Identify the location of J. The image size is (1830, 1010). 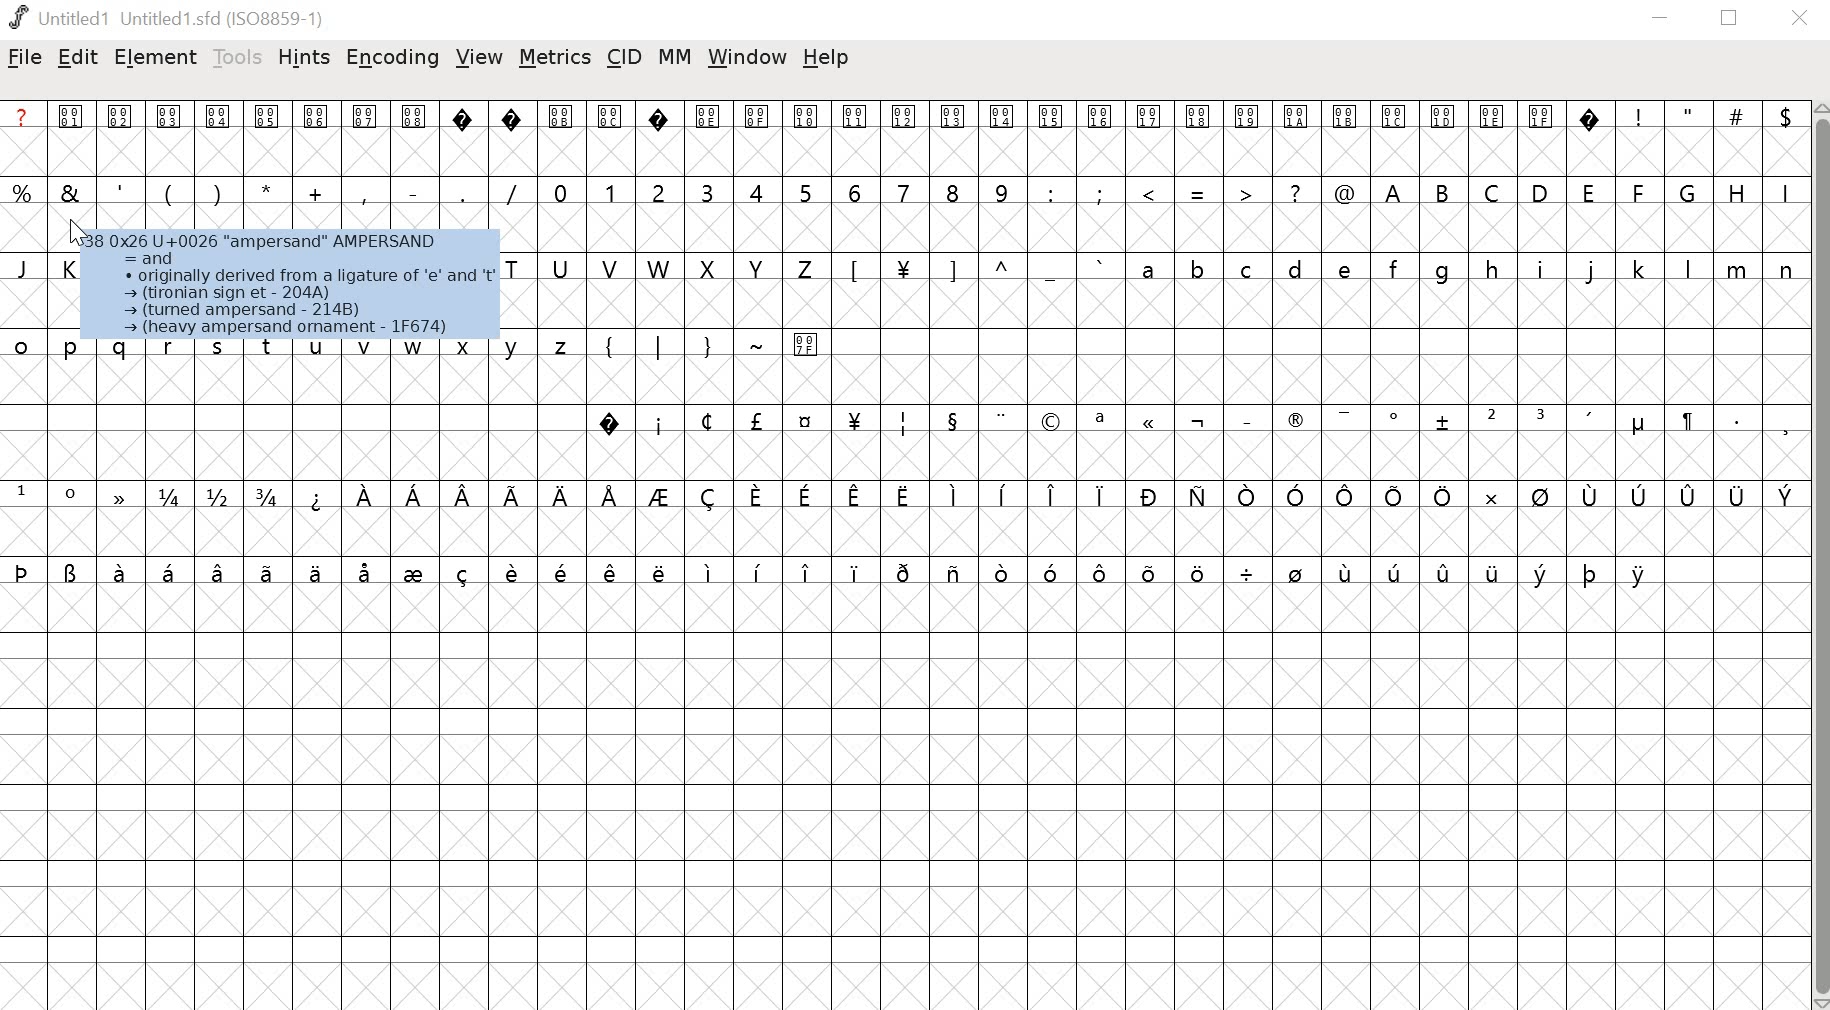
(24, 267).